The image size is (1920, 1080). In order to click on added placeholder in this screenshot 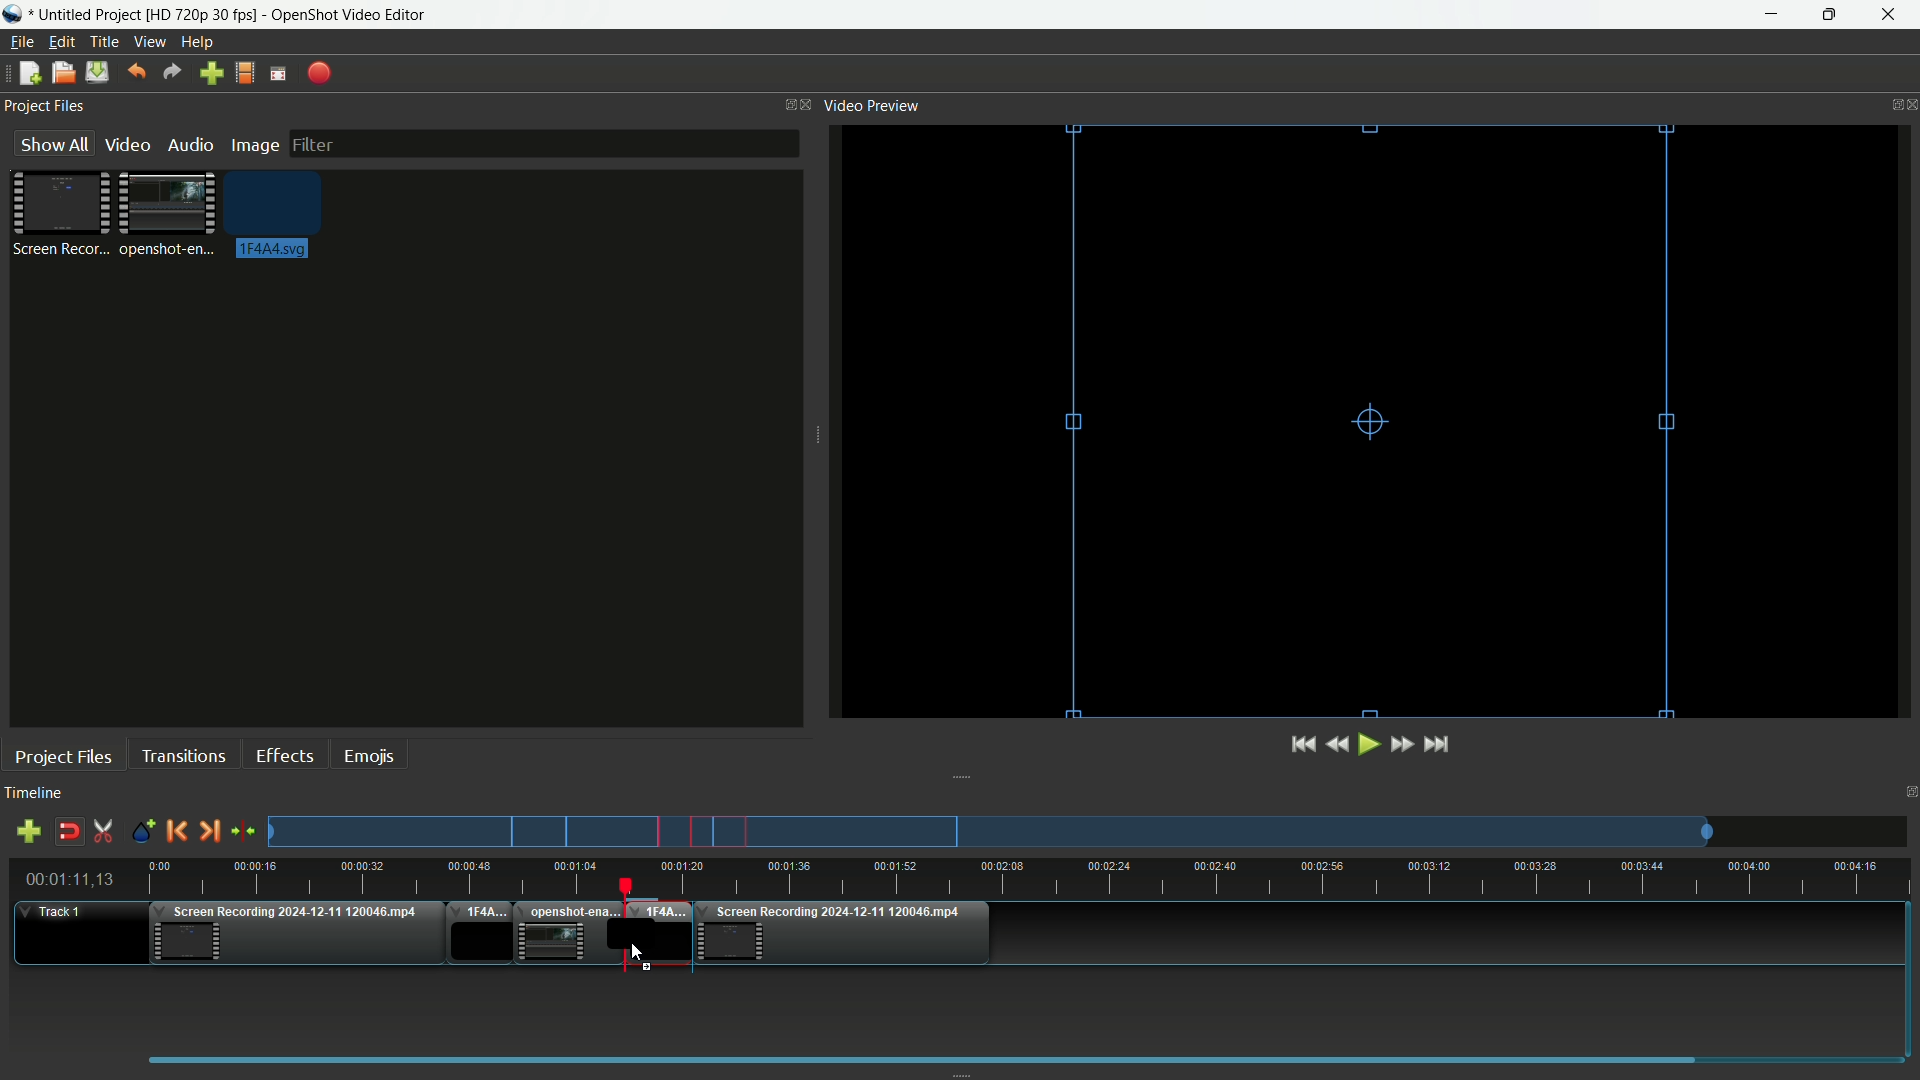, I will do `click(479, 935)`.